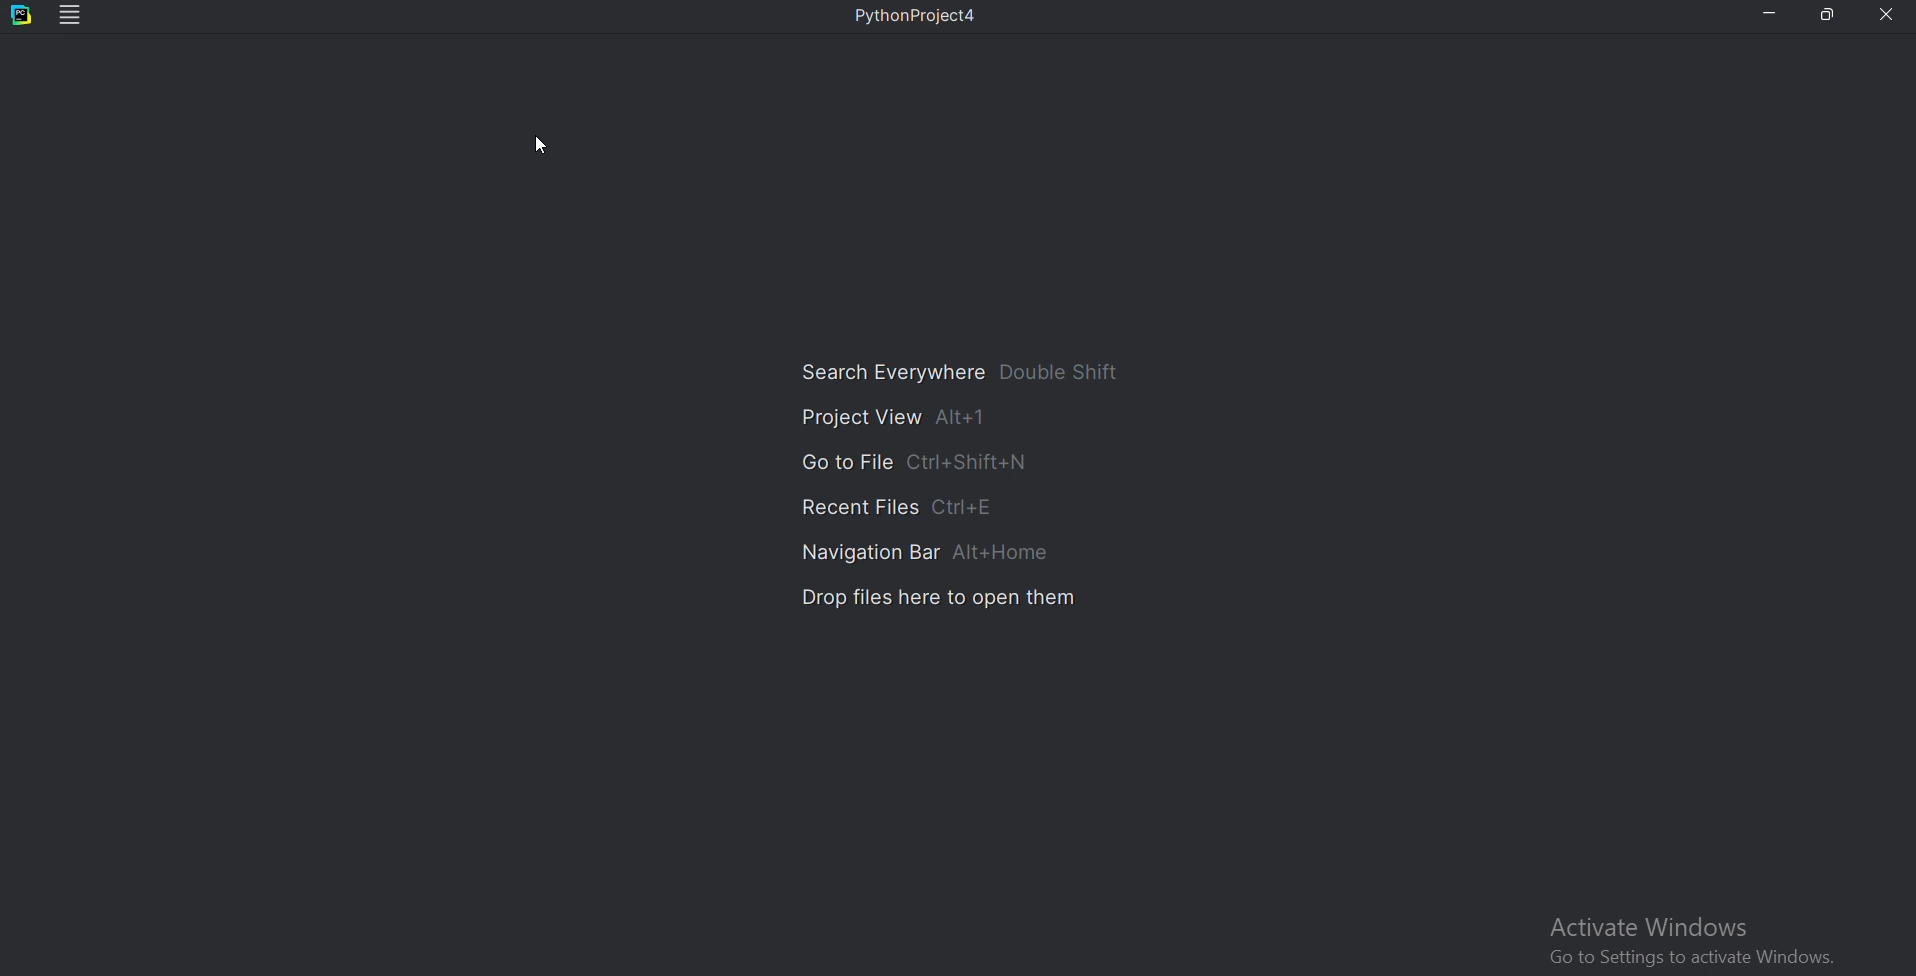  What do you see at coordinates (71, 17) in the screenshot?
I see `main menu` at bounding box center [71, 17].